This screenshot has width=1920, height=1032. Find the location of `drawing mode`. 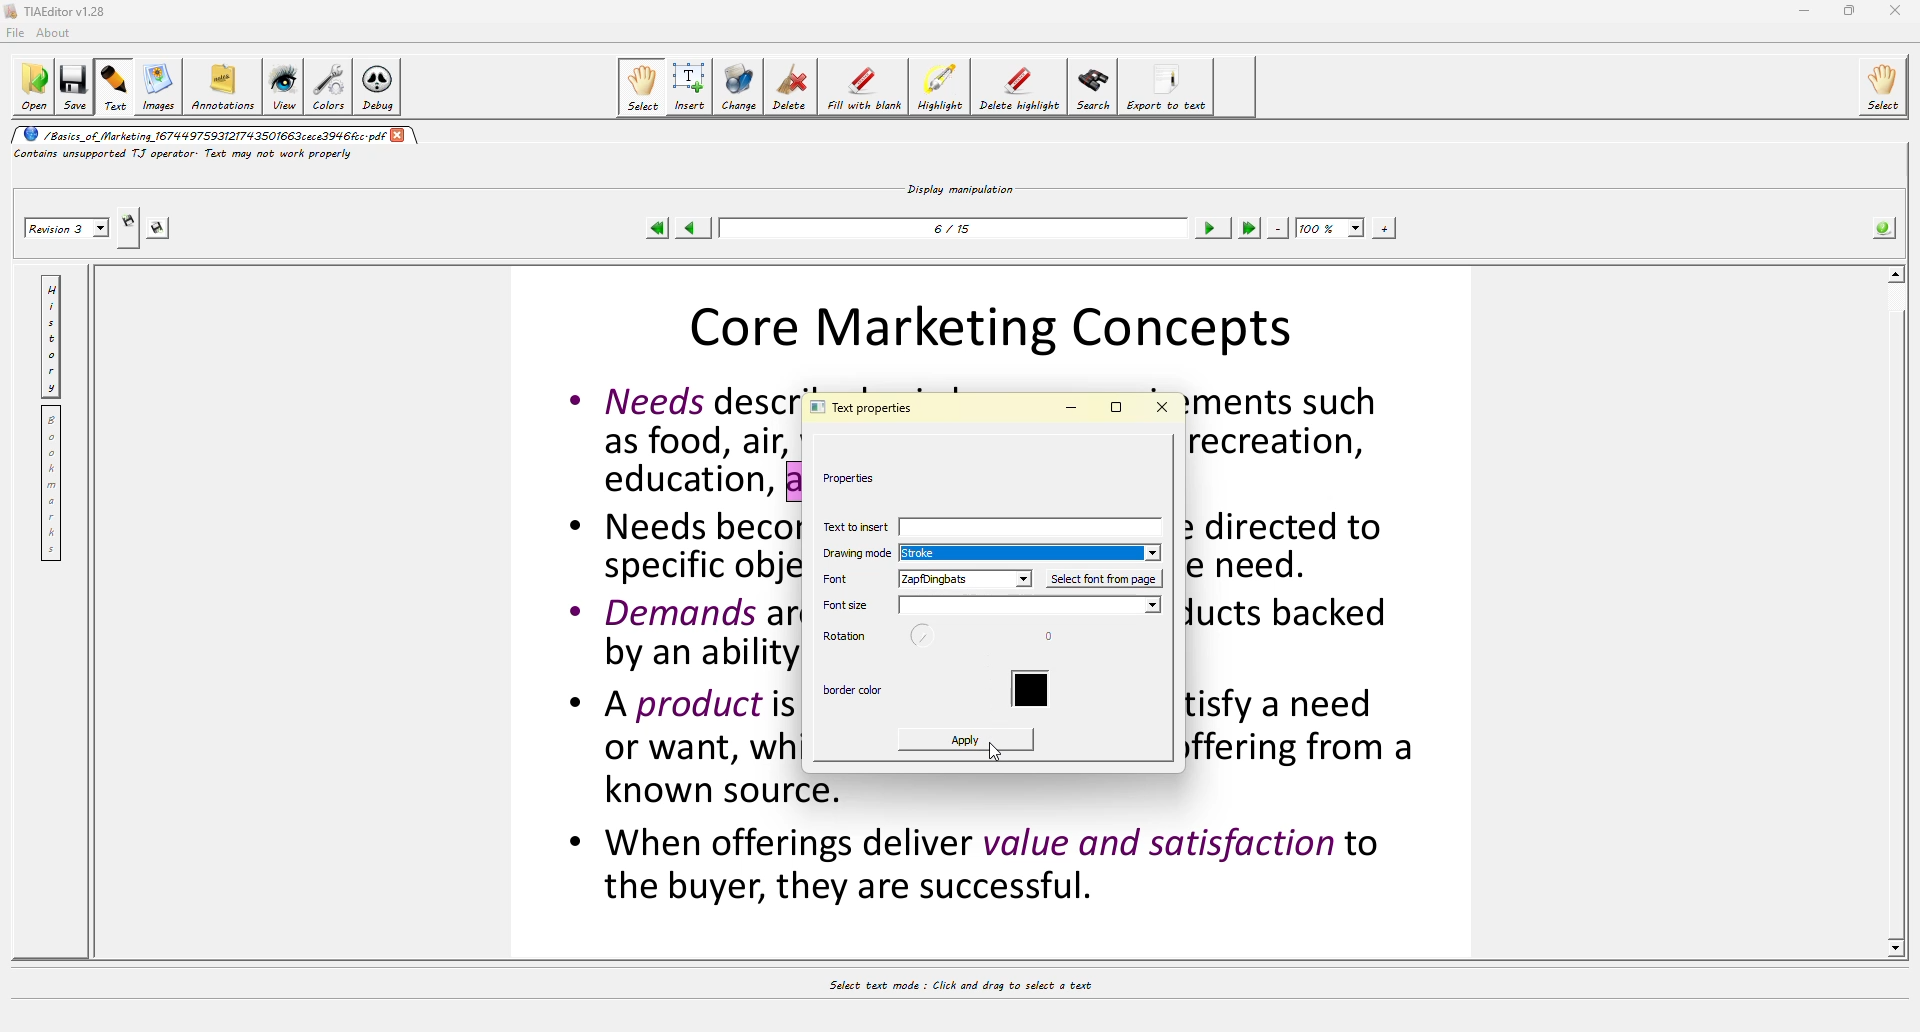

drawing mode is located at coordinates (854, 555).